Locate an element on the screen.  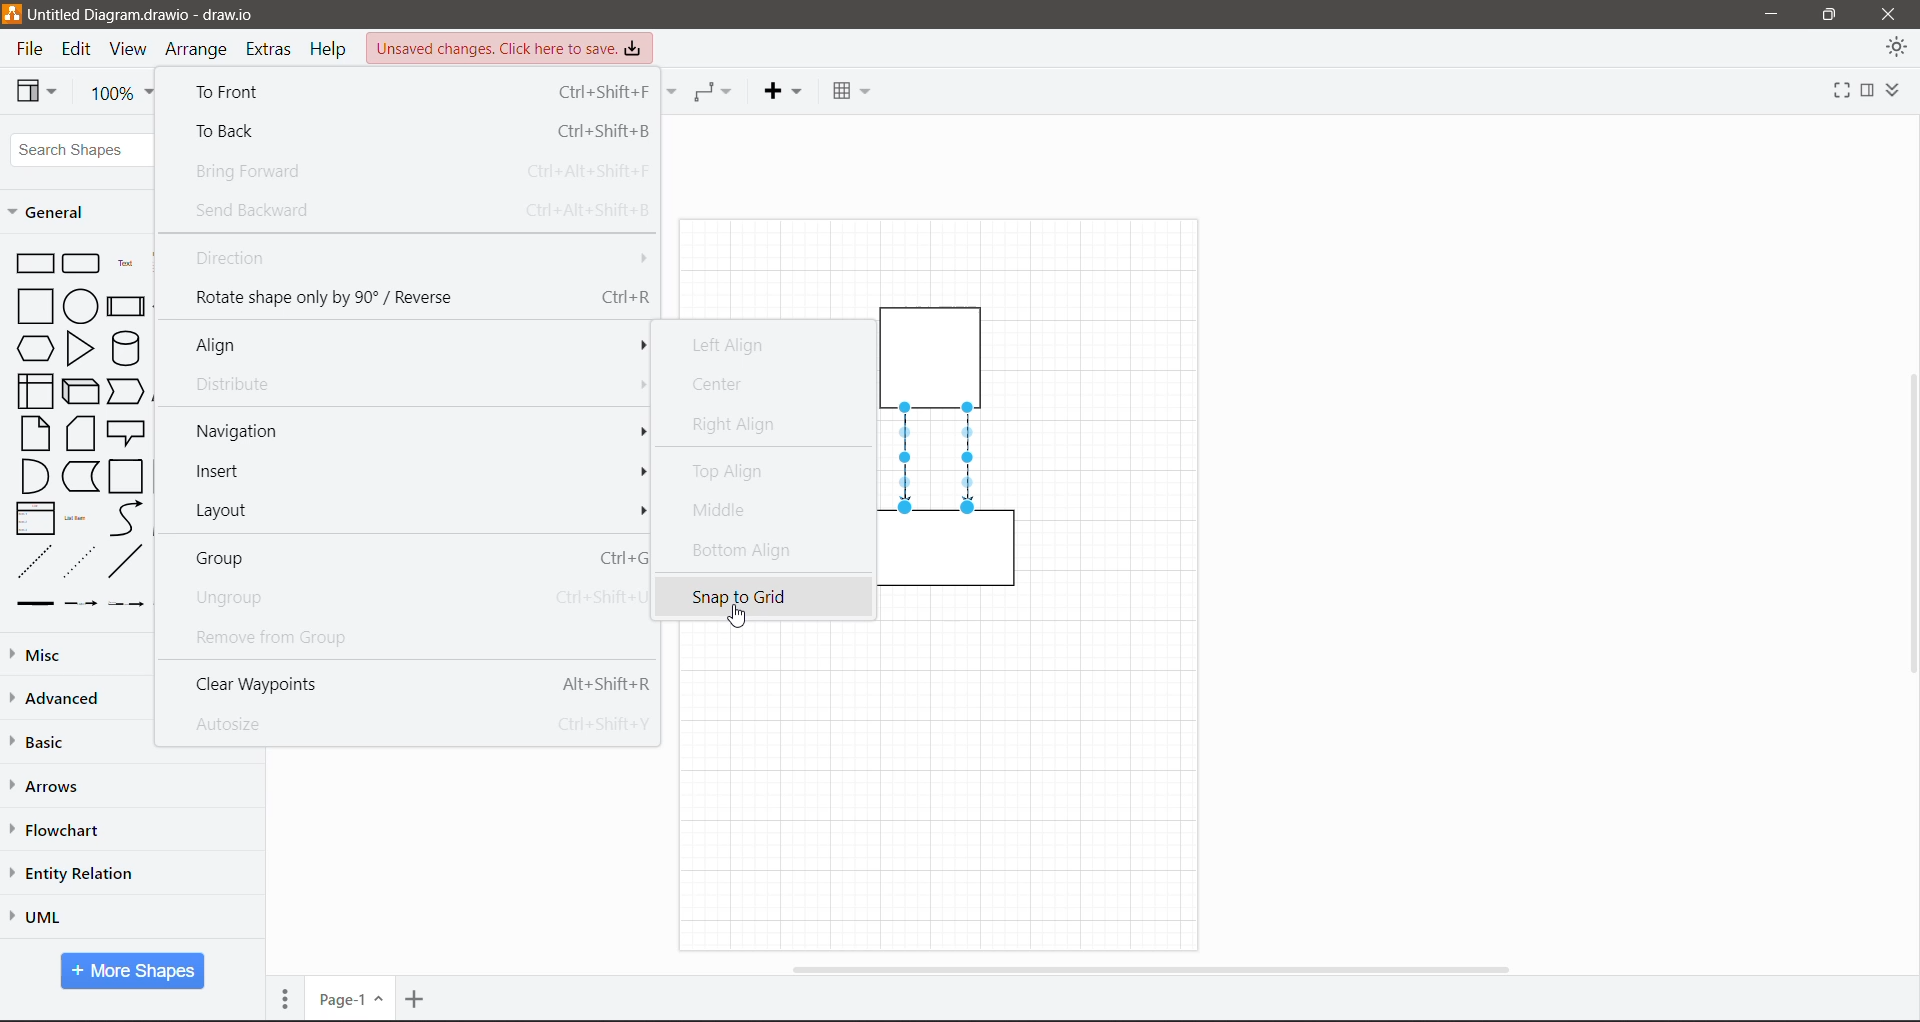
dashed line is located at coordinates (35, 561).